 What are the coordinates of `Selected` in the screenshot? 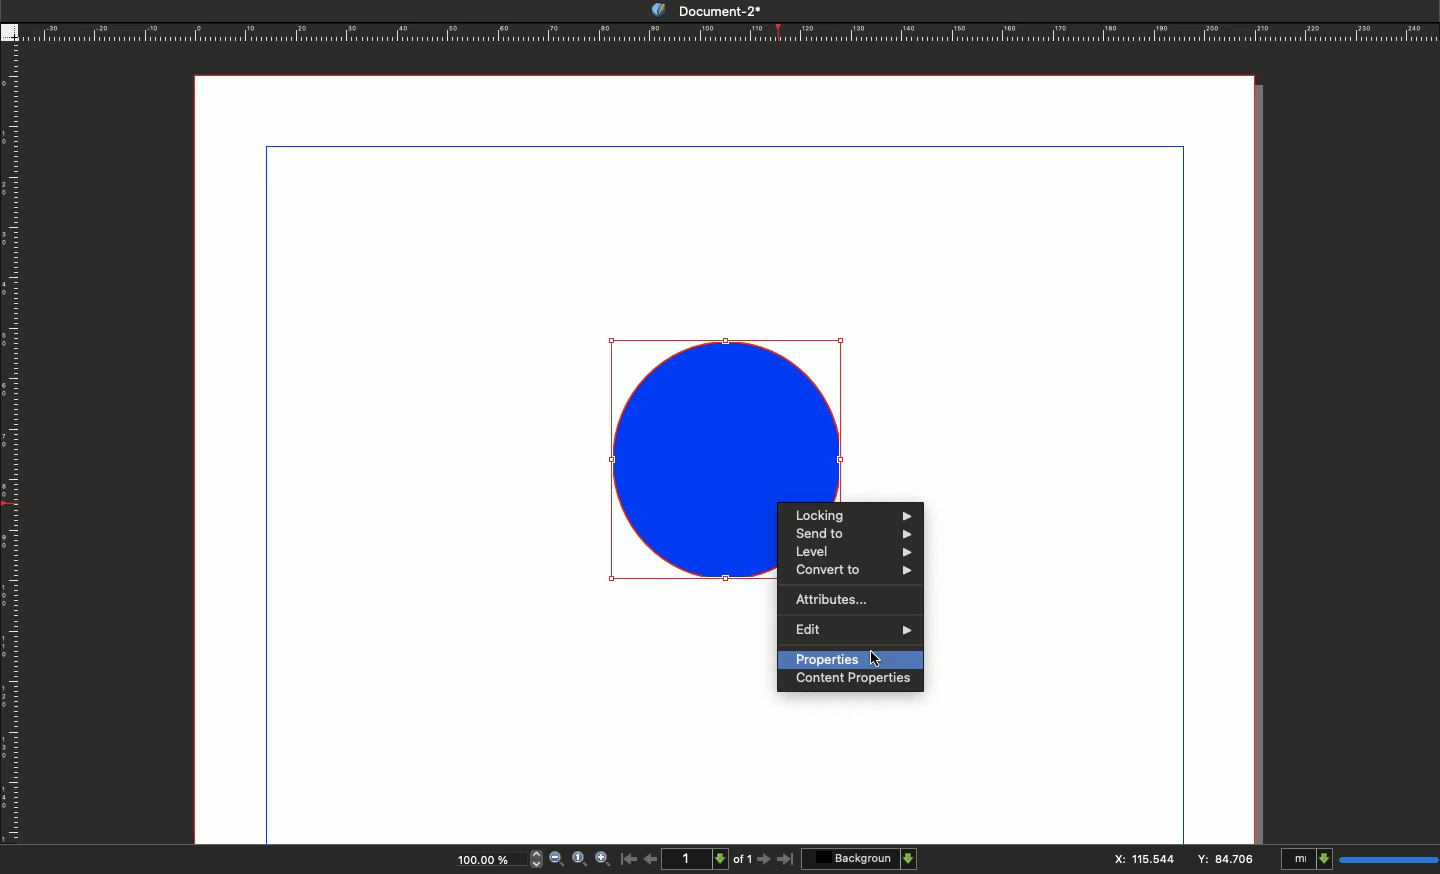 It's located at (692, 459).